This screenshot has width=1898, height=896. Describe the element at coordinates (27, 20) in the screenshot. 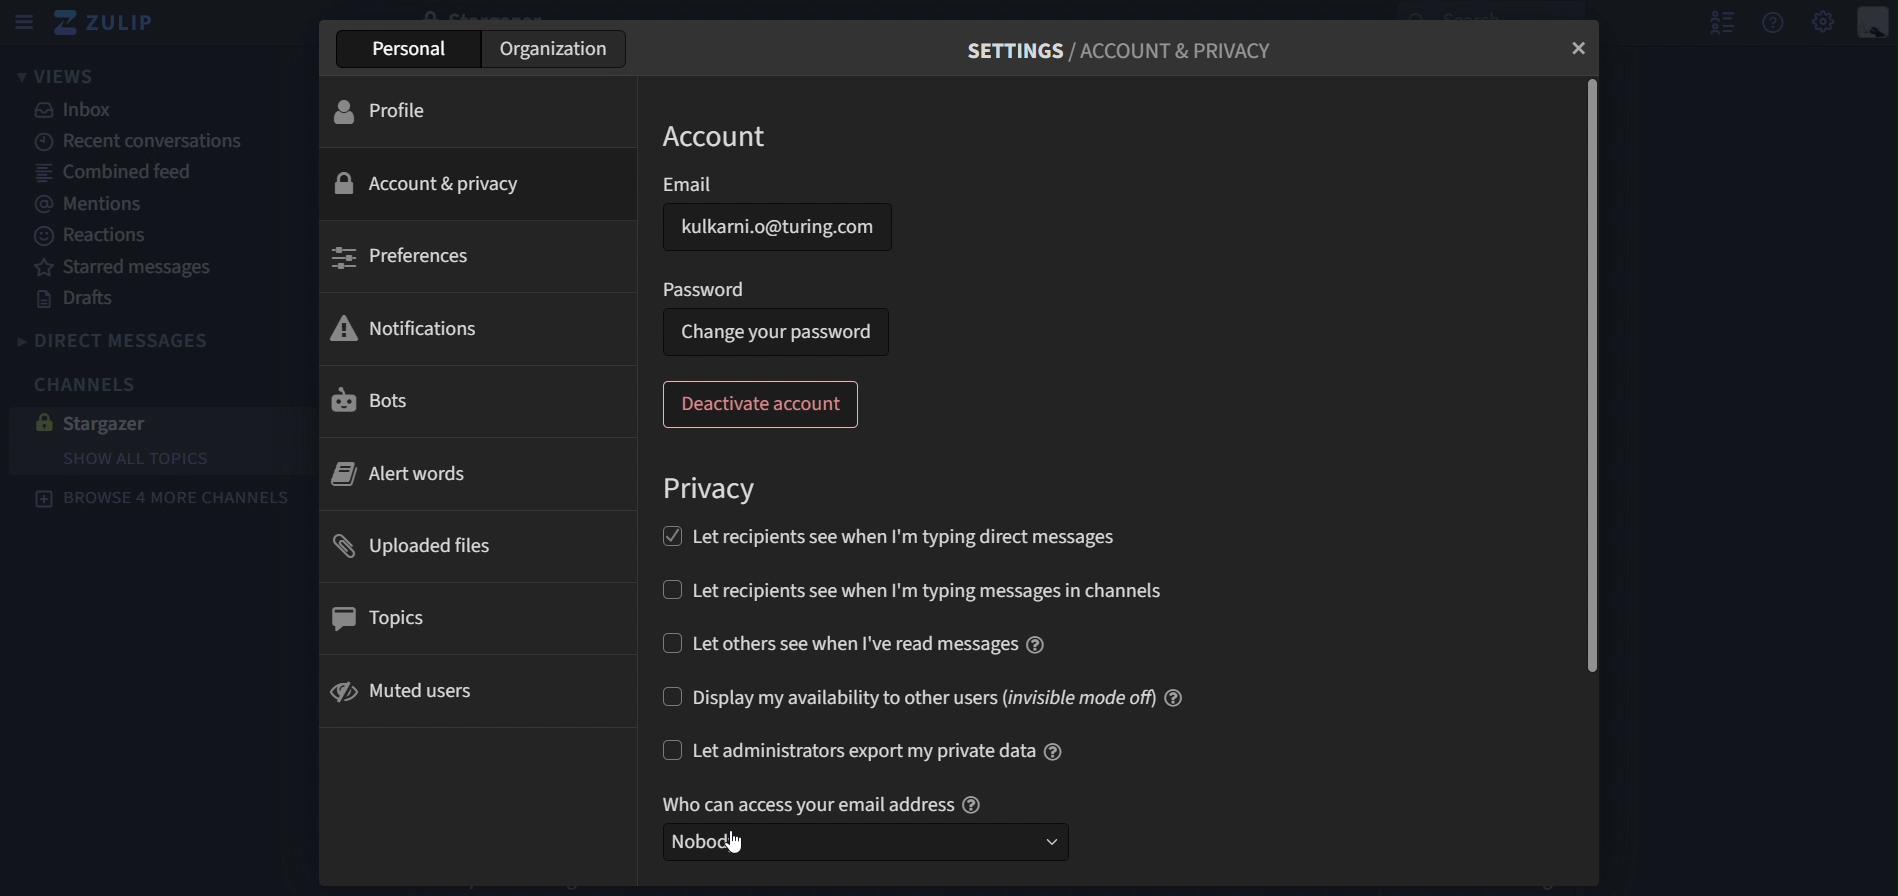

I see `sidebar` at that location.